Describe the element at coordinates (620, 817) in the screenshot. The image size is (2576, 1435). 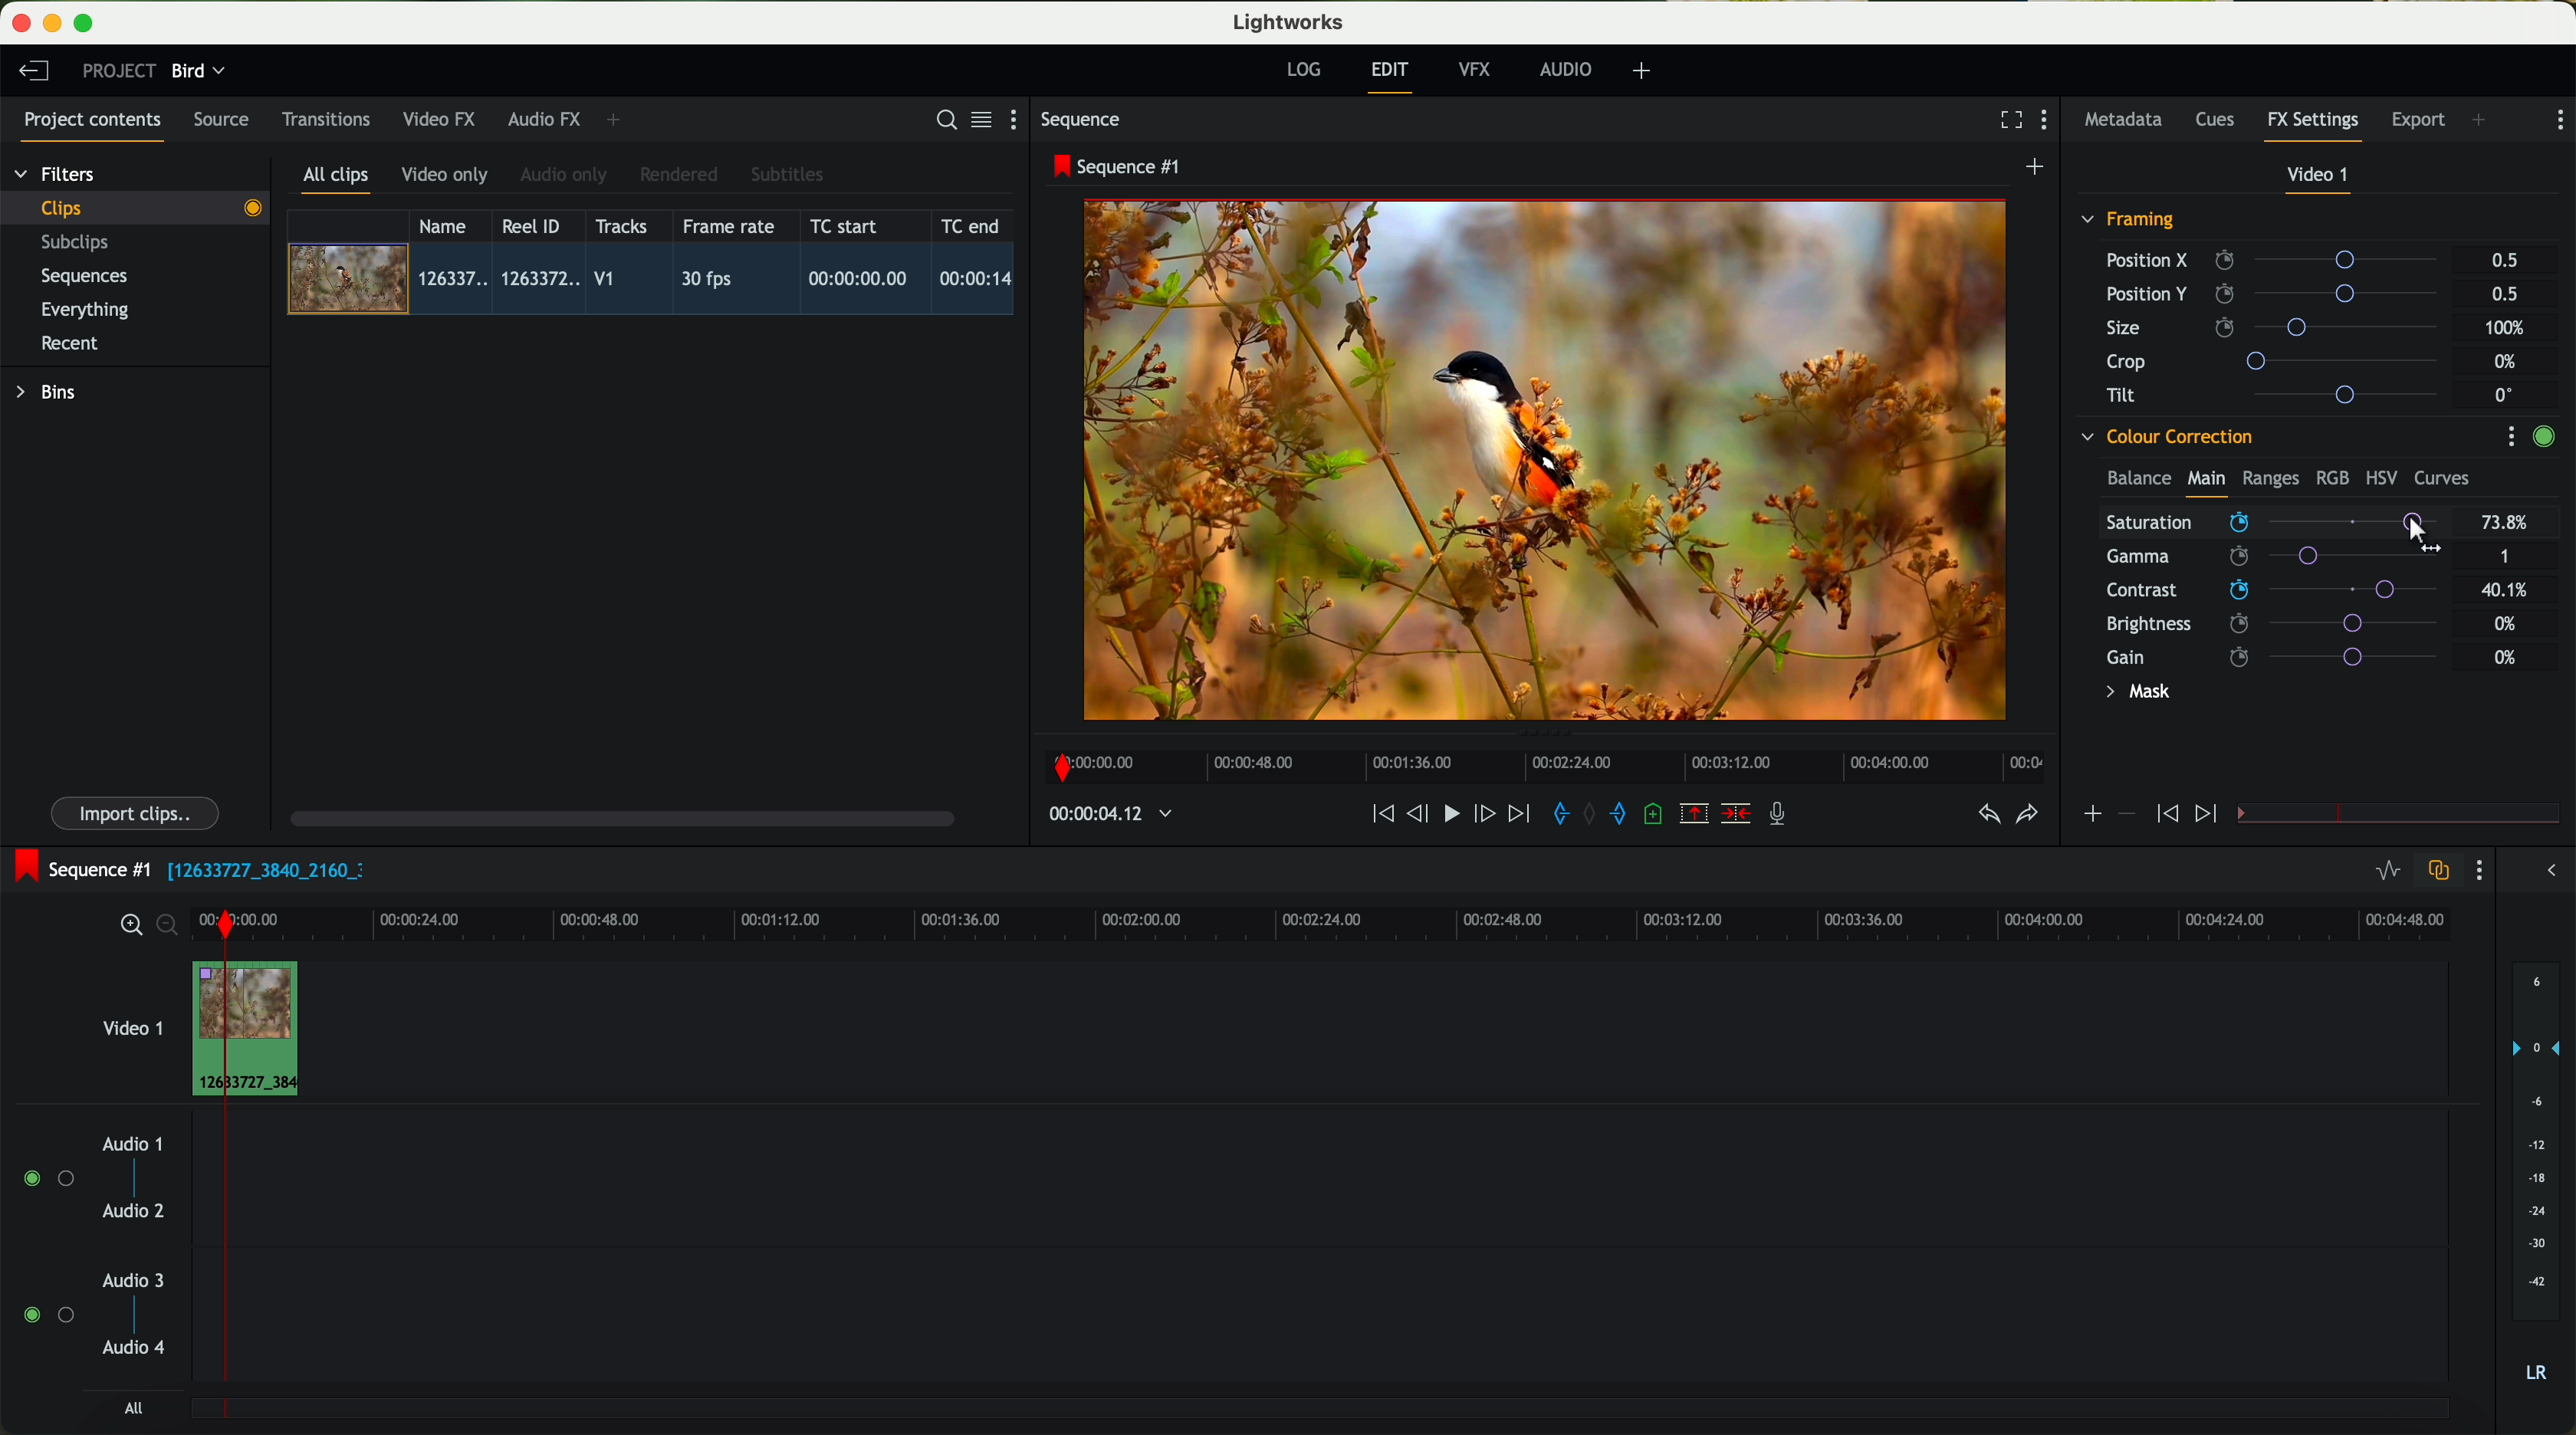
I see `scroll bar` at that location.